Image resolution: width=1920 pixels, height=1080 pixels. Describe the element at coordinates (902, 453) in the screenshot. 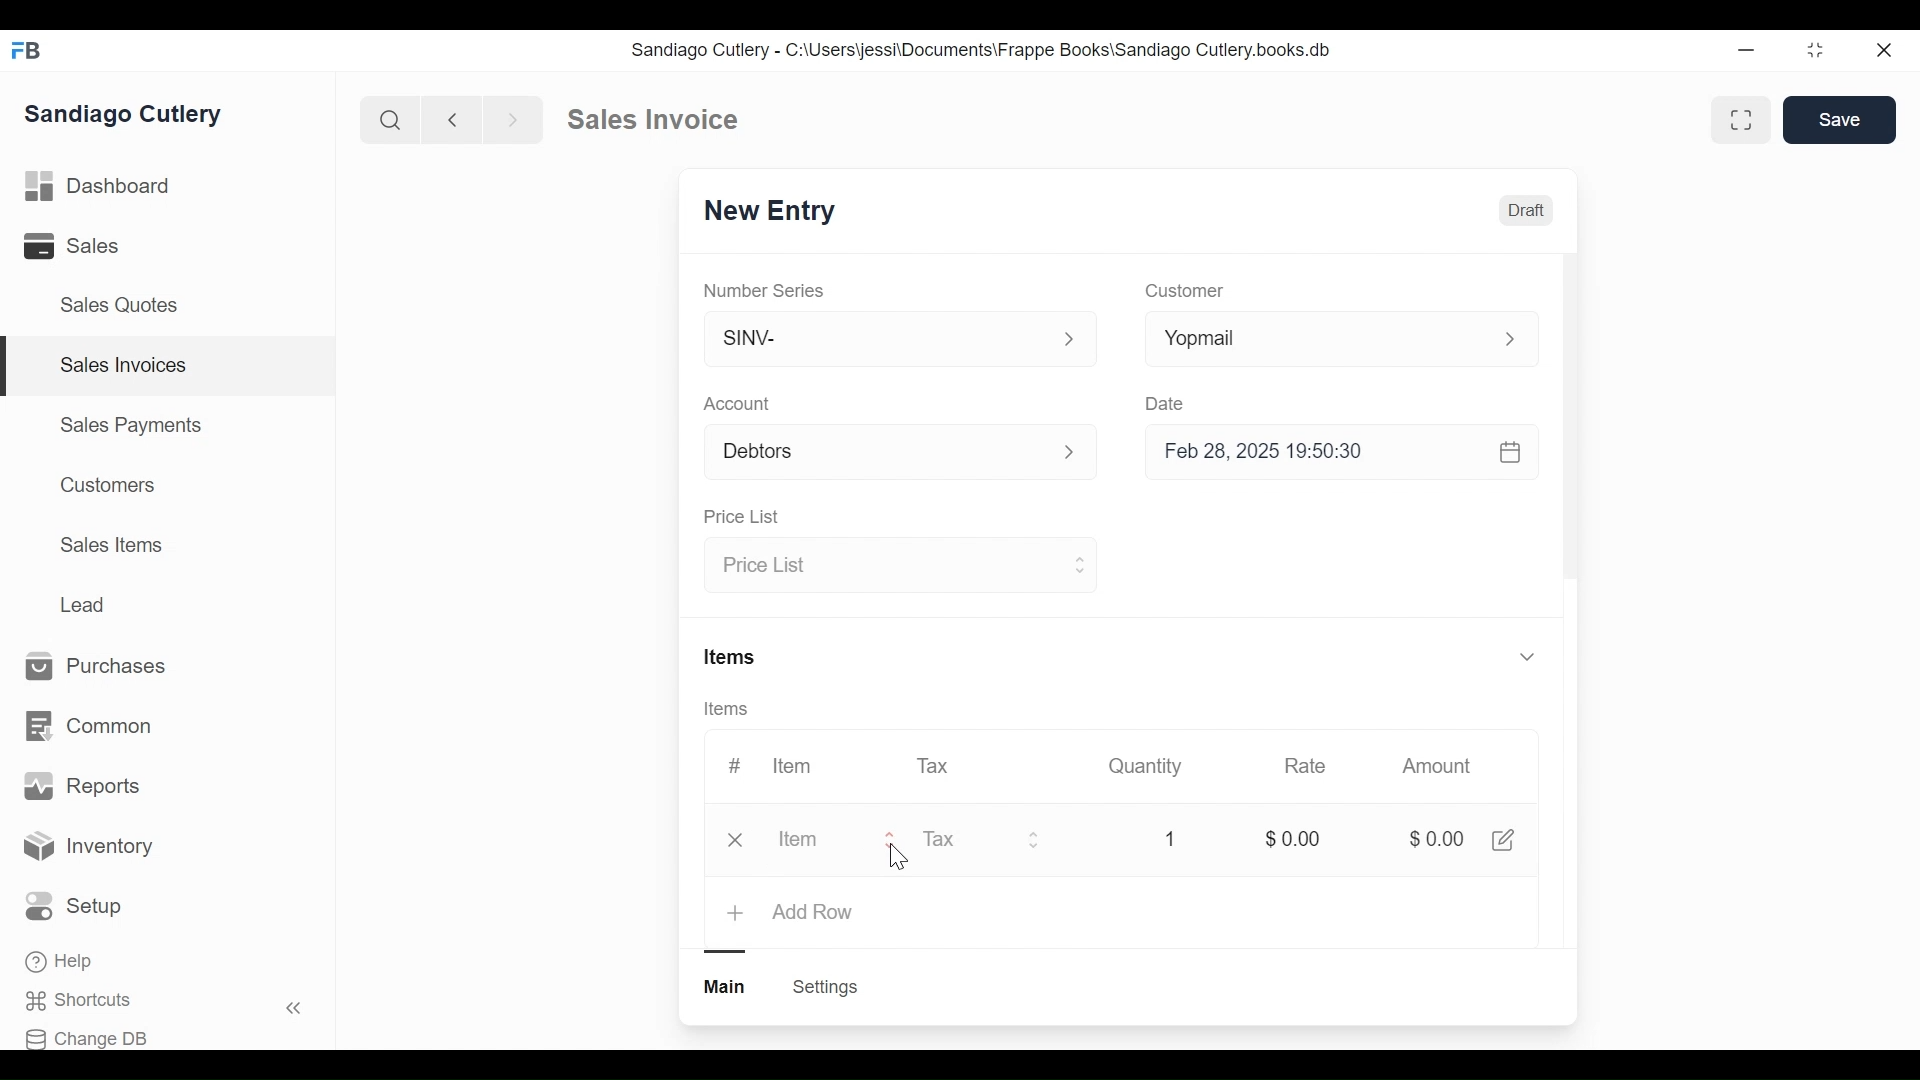

I see `Account p` at that location.